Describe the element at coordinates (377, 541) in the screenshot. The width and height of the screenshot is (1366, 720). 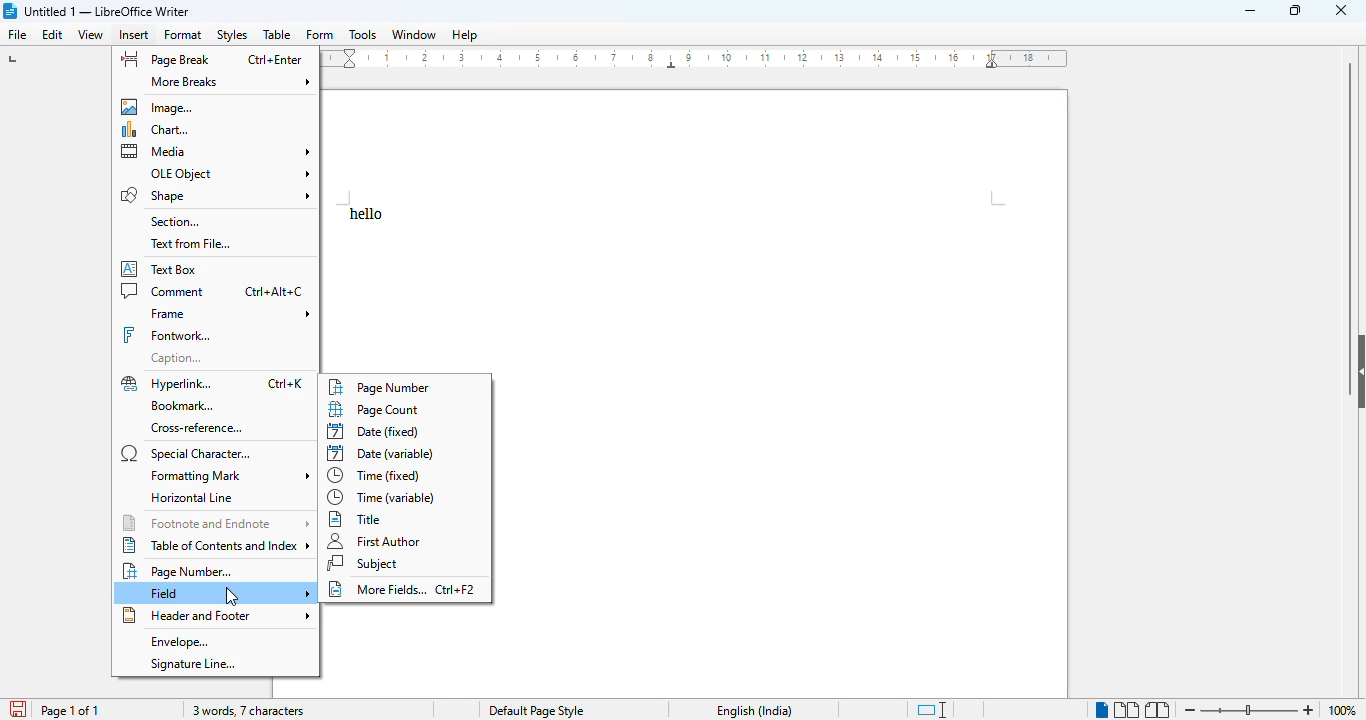
I see `first author` at that location.